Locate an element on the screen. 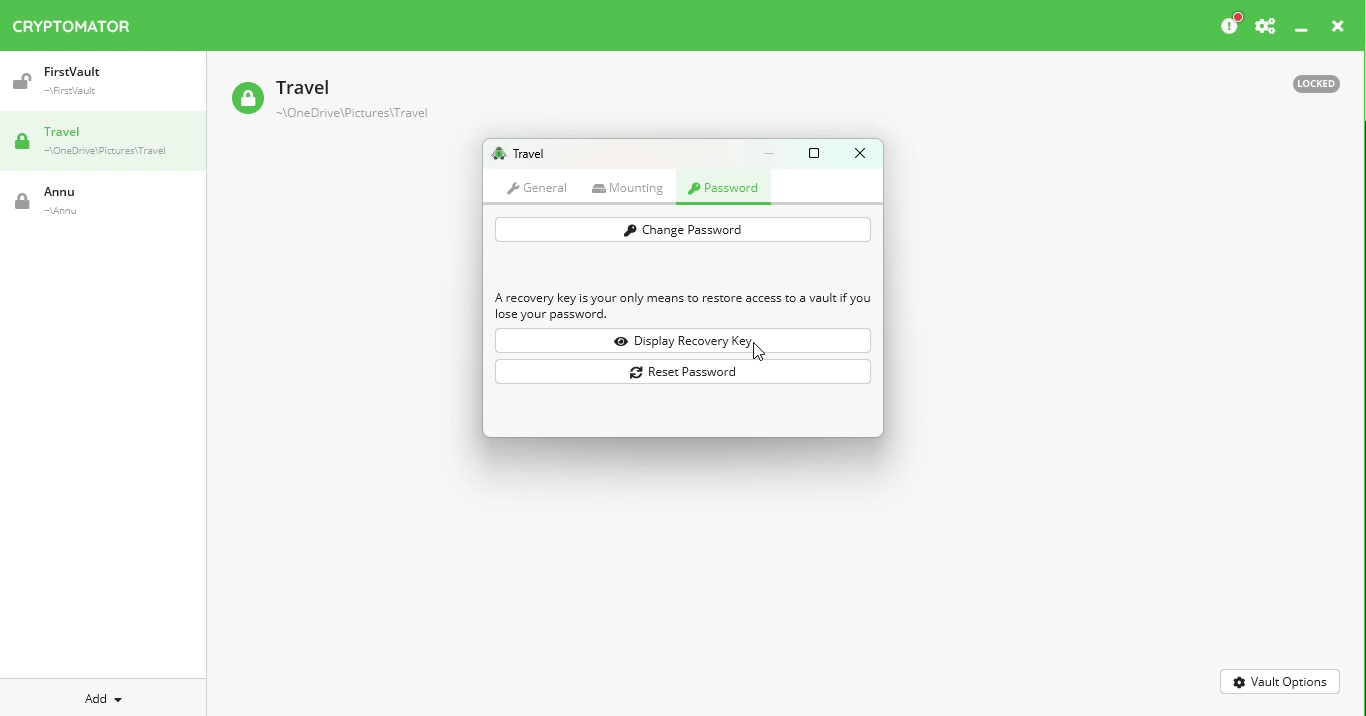 This screenshot has width=1366, height=716. Minimize is located at coordinates (774, 153).